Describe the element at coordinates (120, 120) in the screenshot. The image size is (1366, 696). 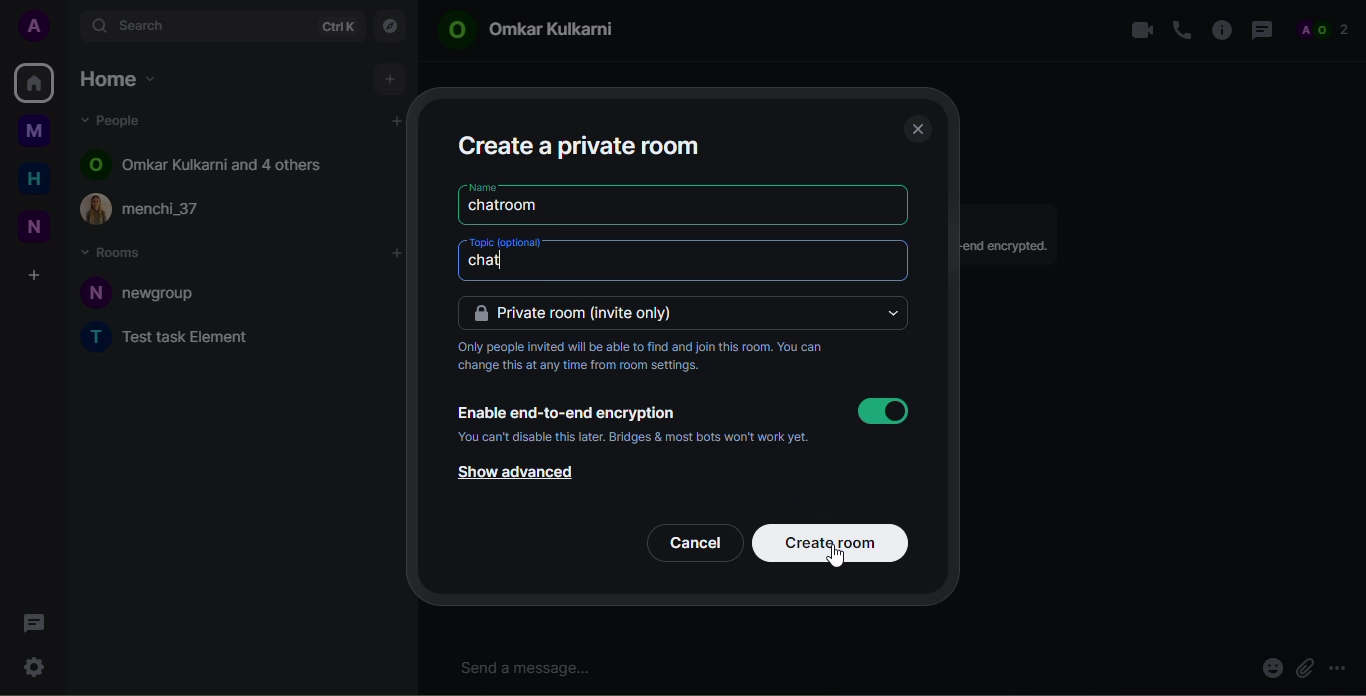
I see `people` at that location.